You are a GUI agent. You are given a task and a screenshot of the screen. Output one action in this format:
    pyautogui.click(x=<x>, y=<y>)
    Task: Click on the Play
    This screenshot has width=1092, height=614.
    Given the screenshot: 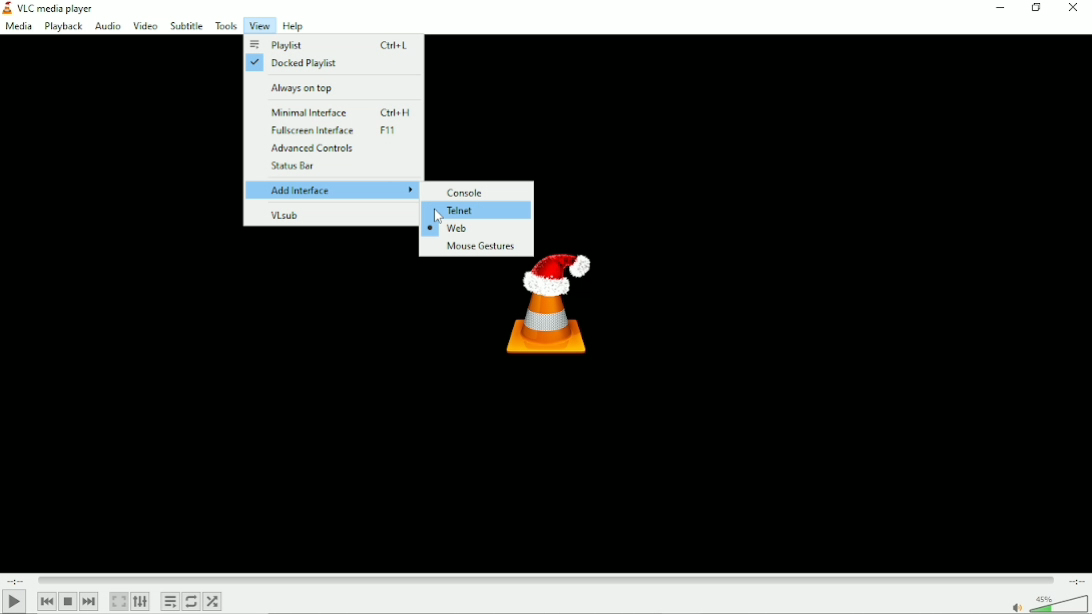 What is the action you would take?
    pyautogui.click(x=14, y=602)
    